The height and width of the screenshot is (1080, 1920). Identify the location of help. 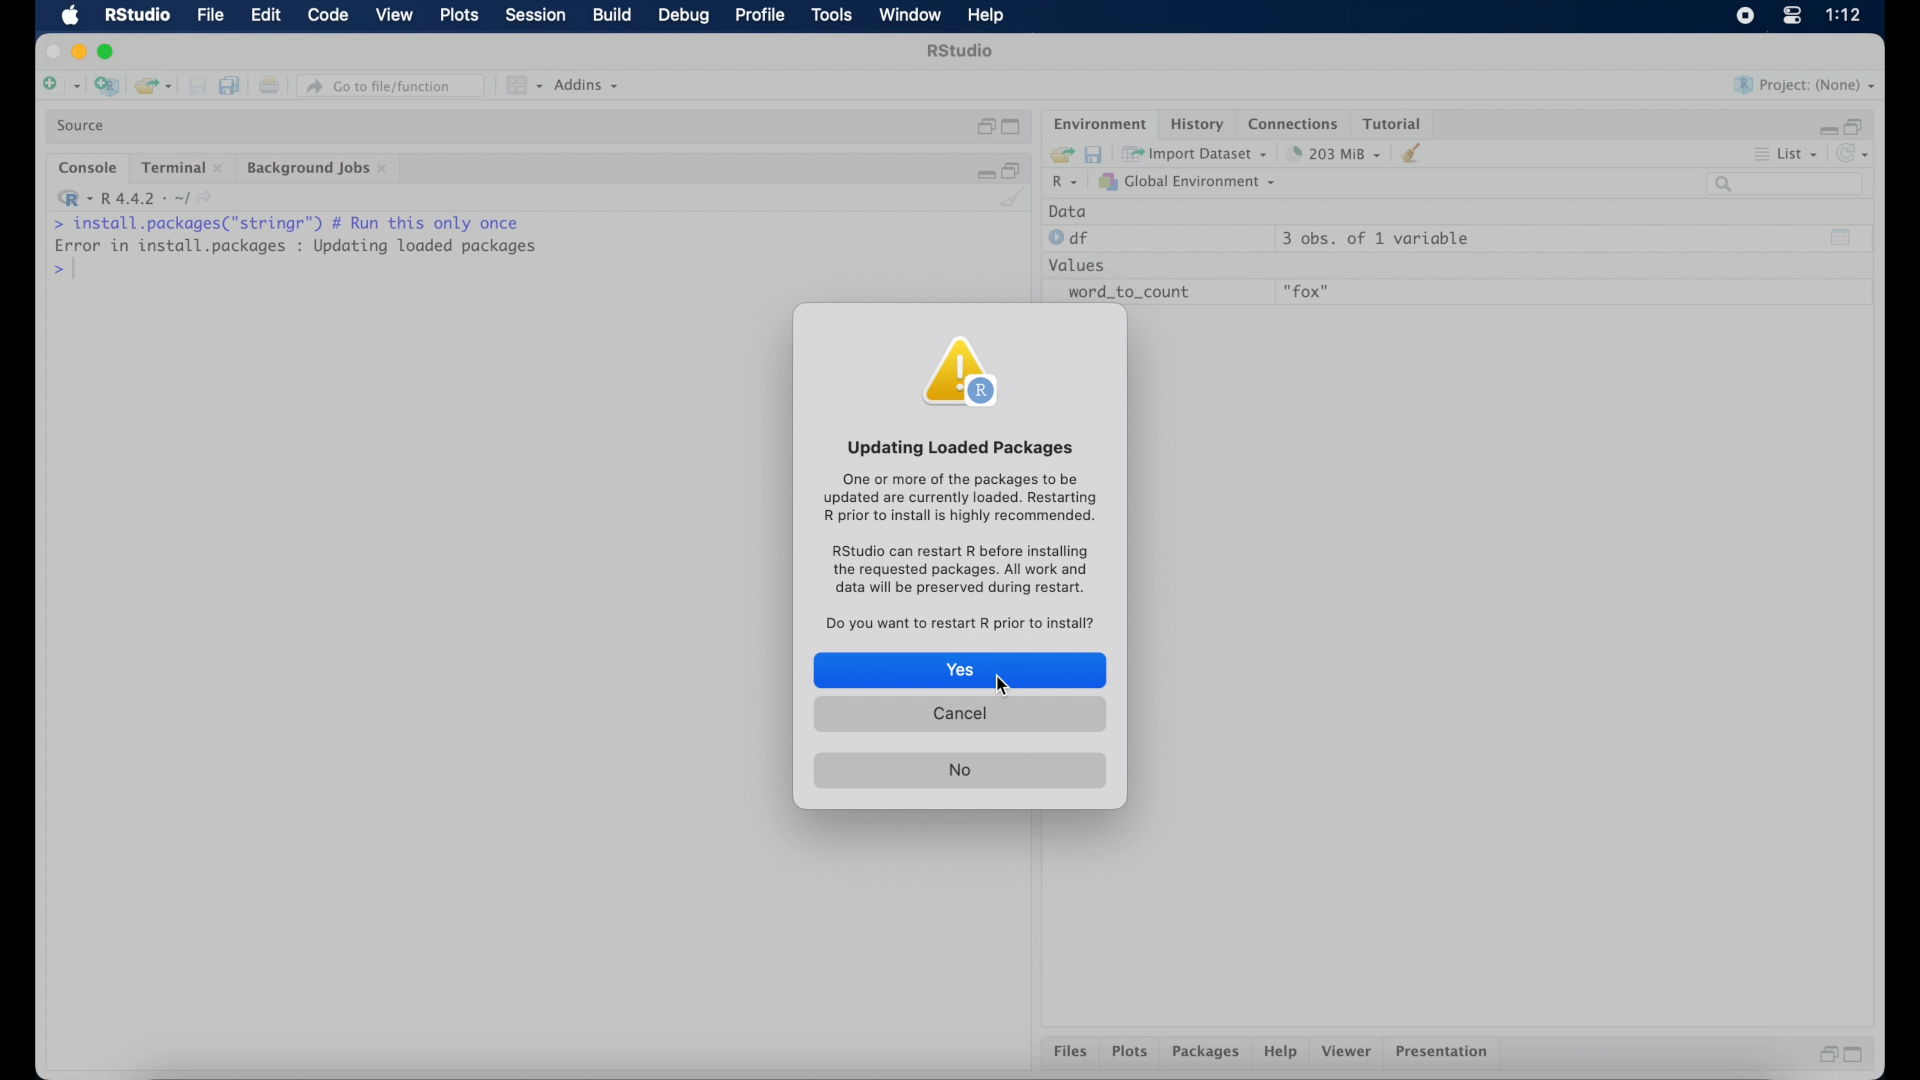
(1283, 1053).